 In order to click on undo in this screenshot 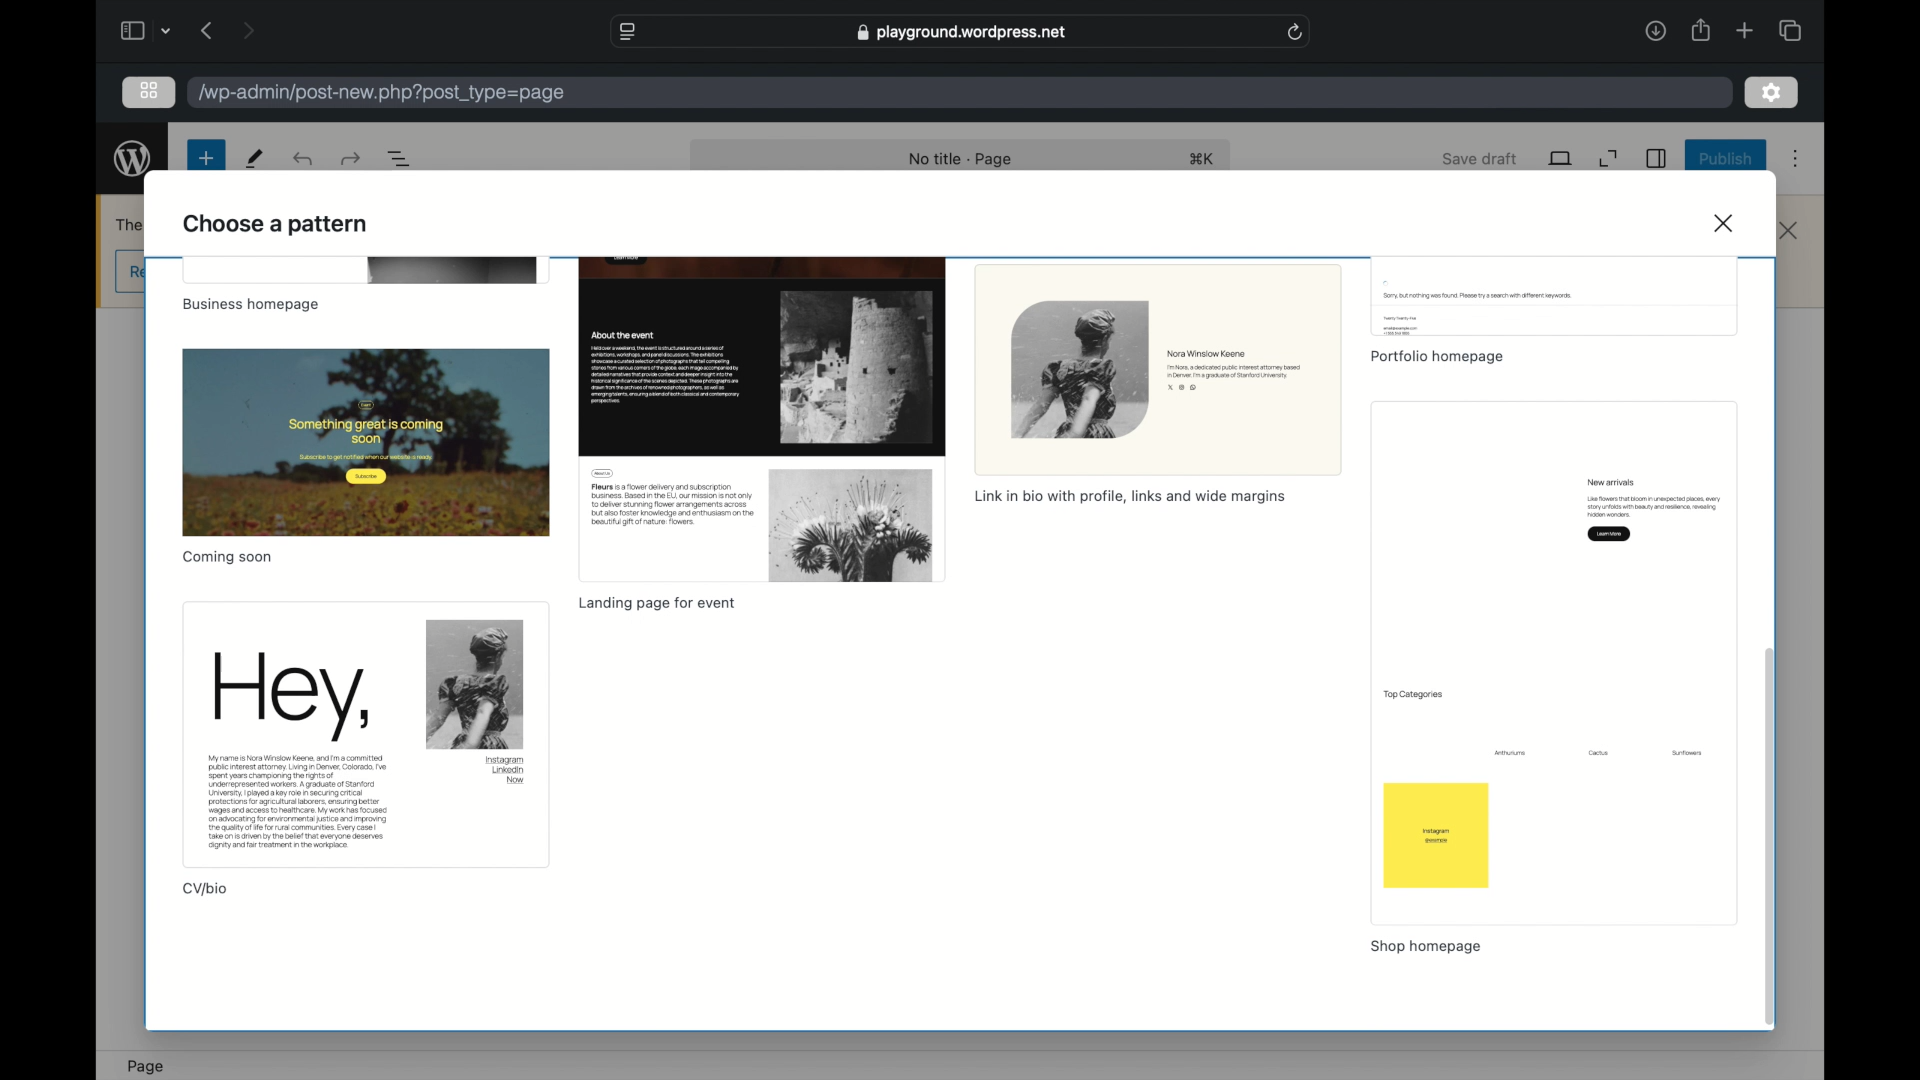, I will do `click(301, 160)`.